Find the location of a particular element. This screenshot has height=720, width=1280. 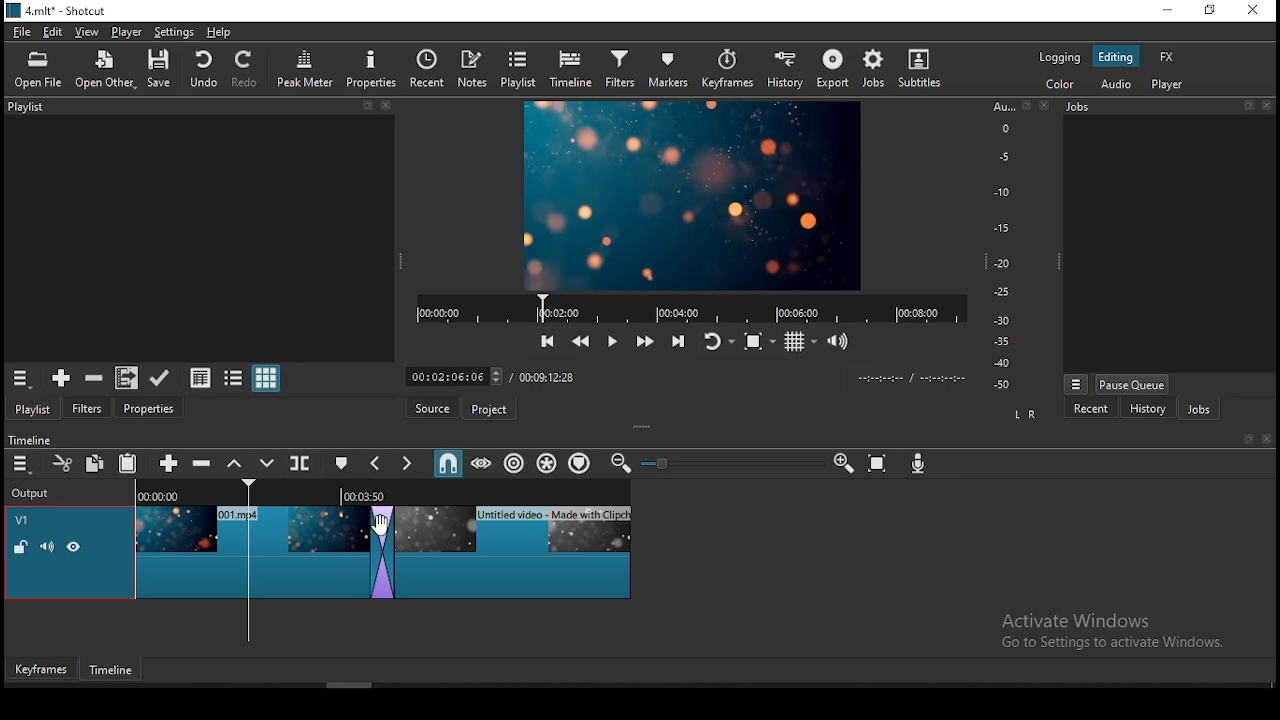

elapsed time is located at coordinates (458, 374).